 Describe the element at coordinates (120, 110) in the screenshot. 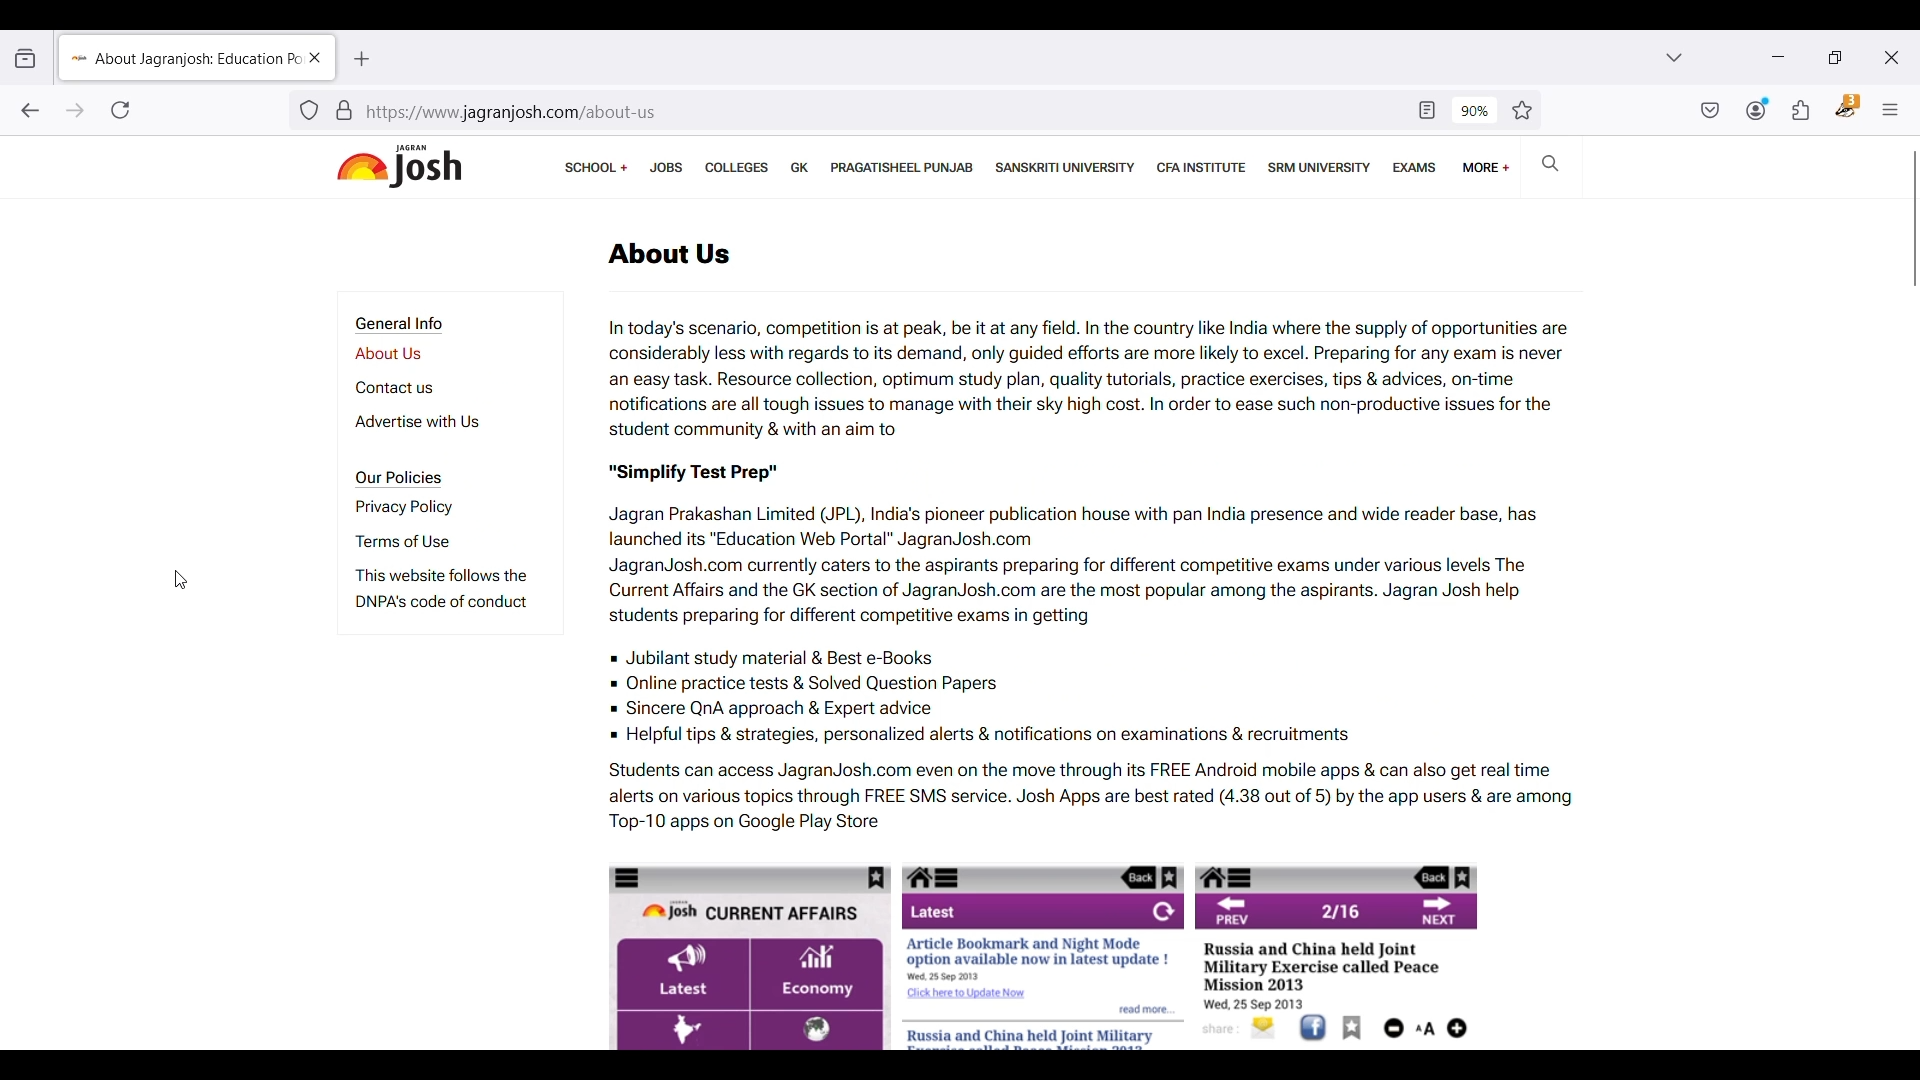

I see `Reload current page` at that location.